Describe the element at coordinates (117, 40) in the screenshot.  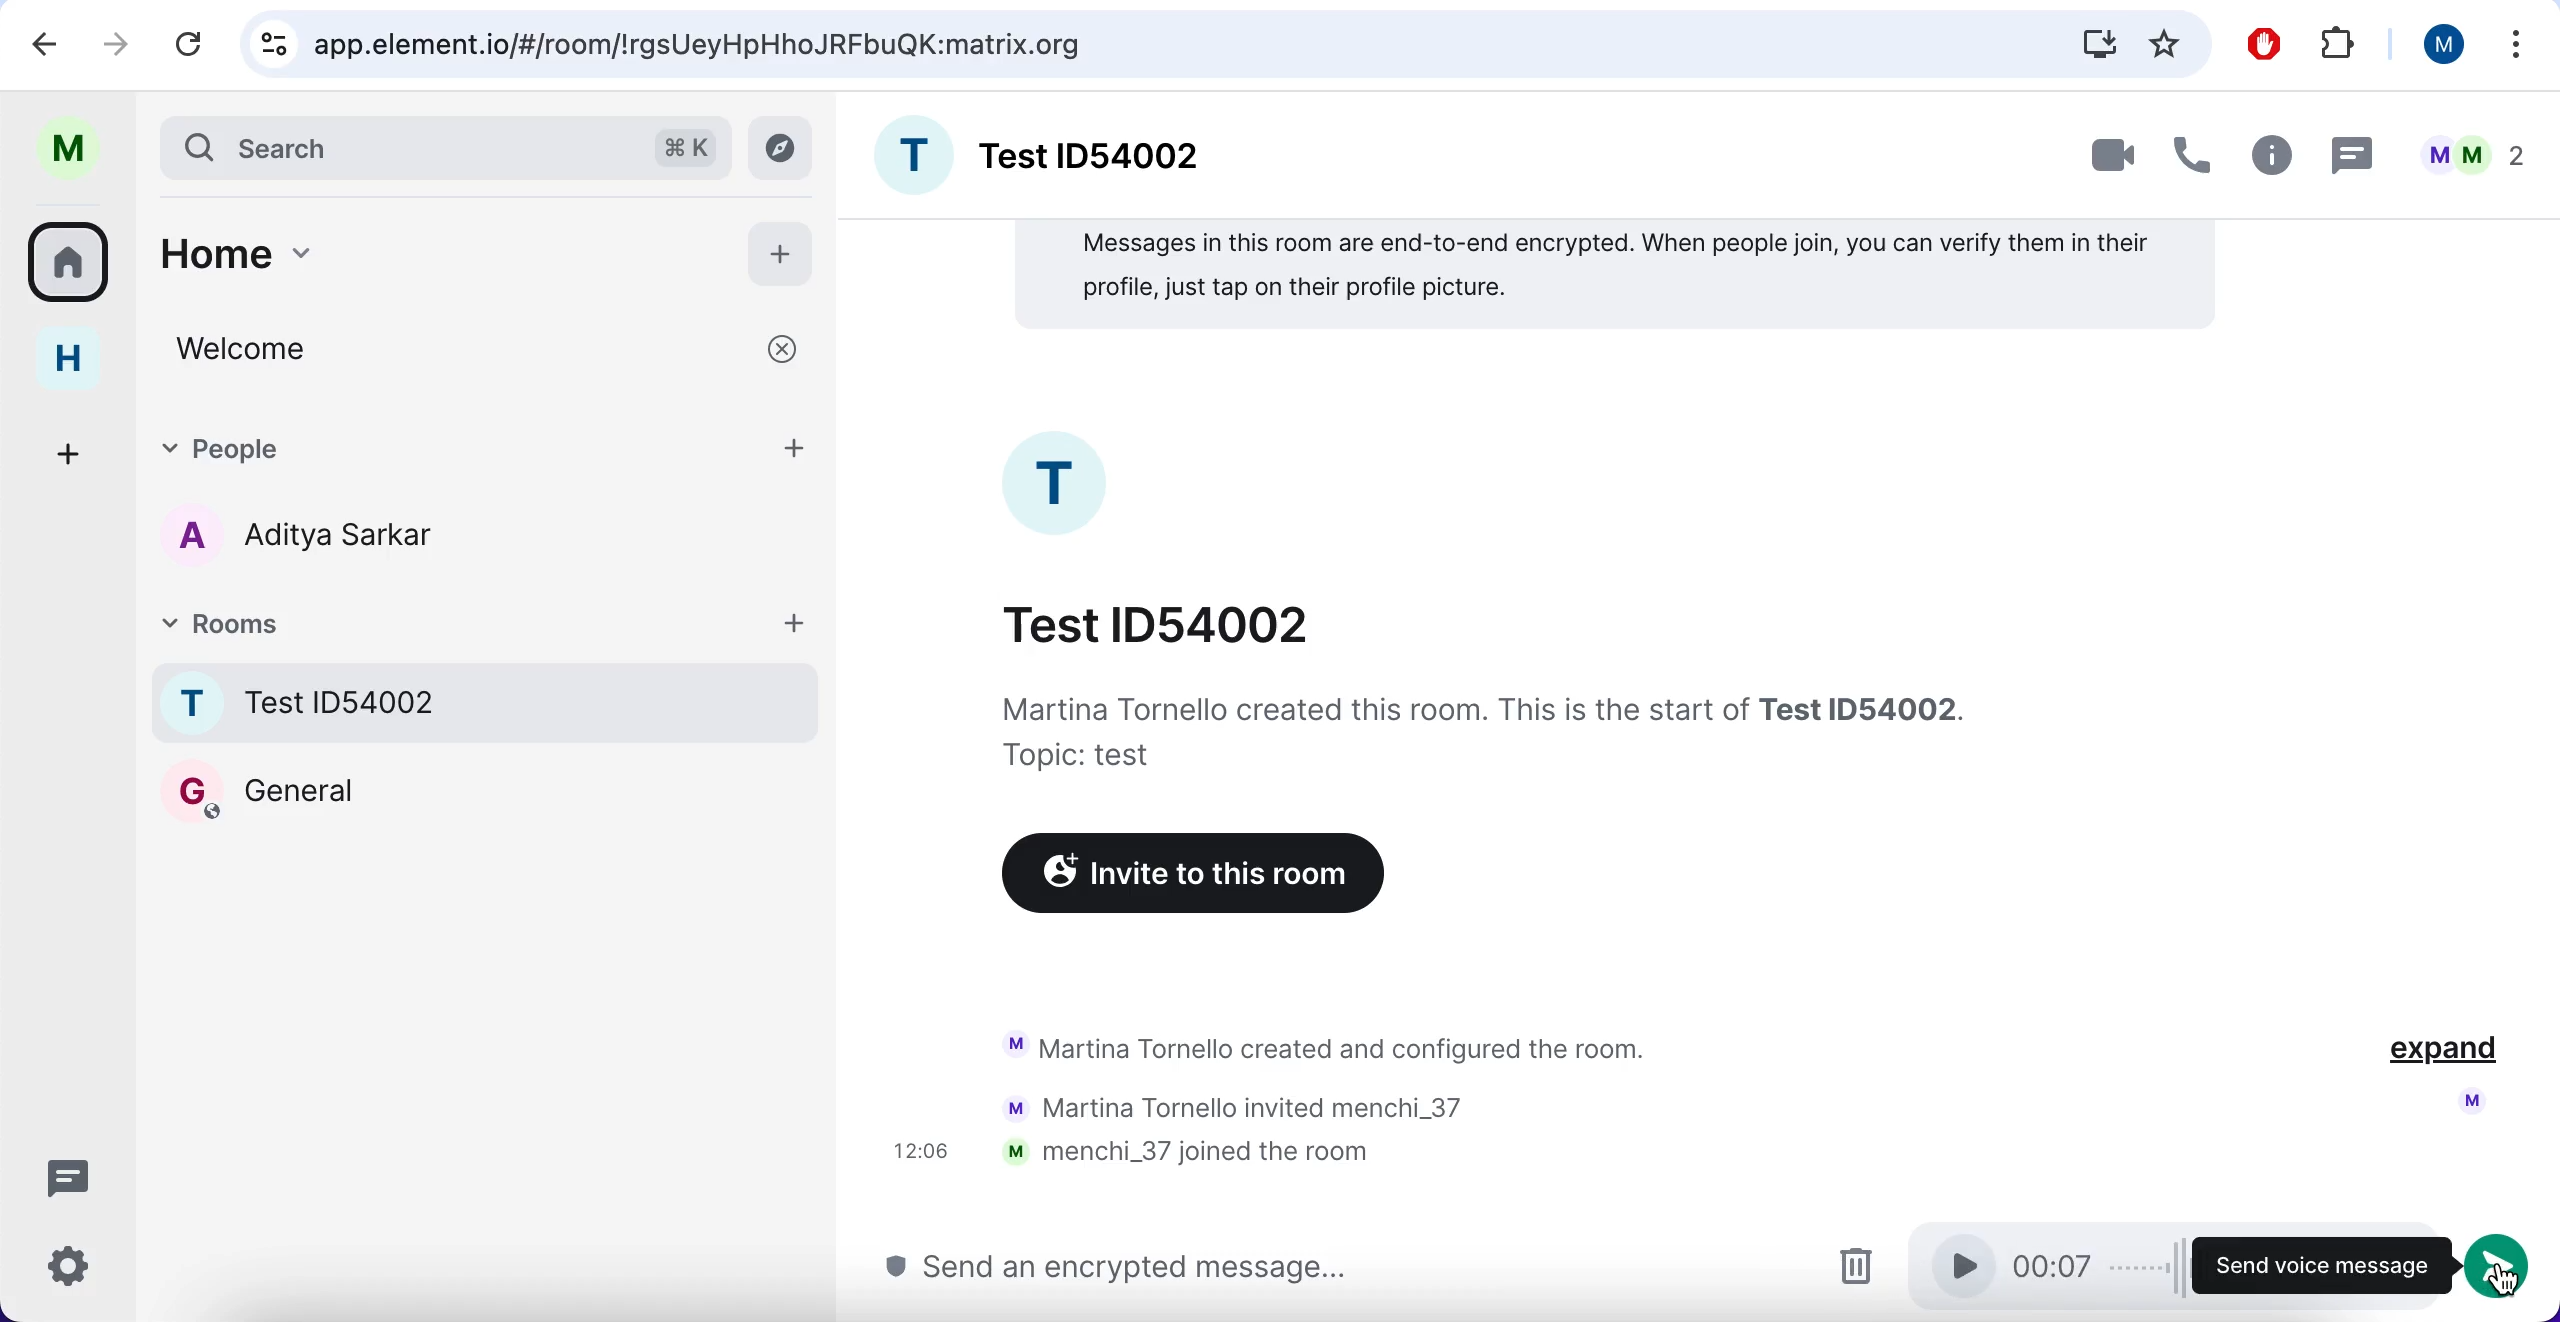
I see `forward` at that location.